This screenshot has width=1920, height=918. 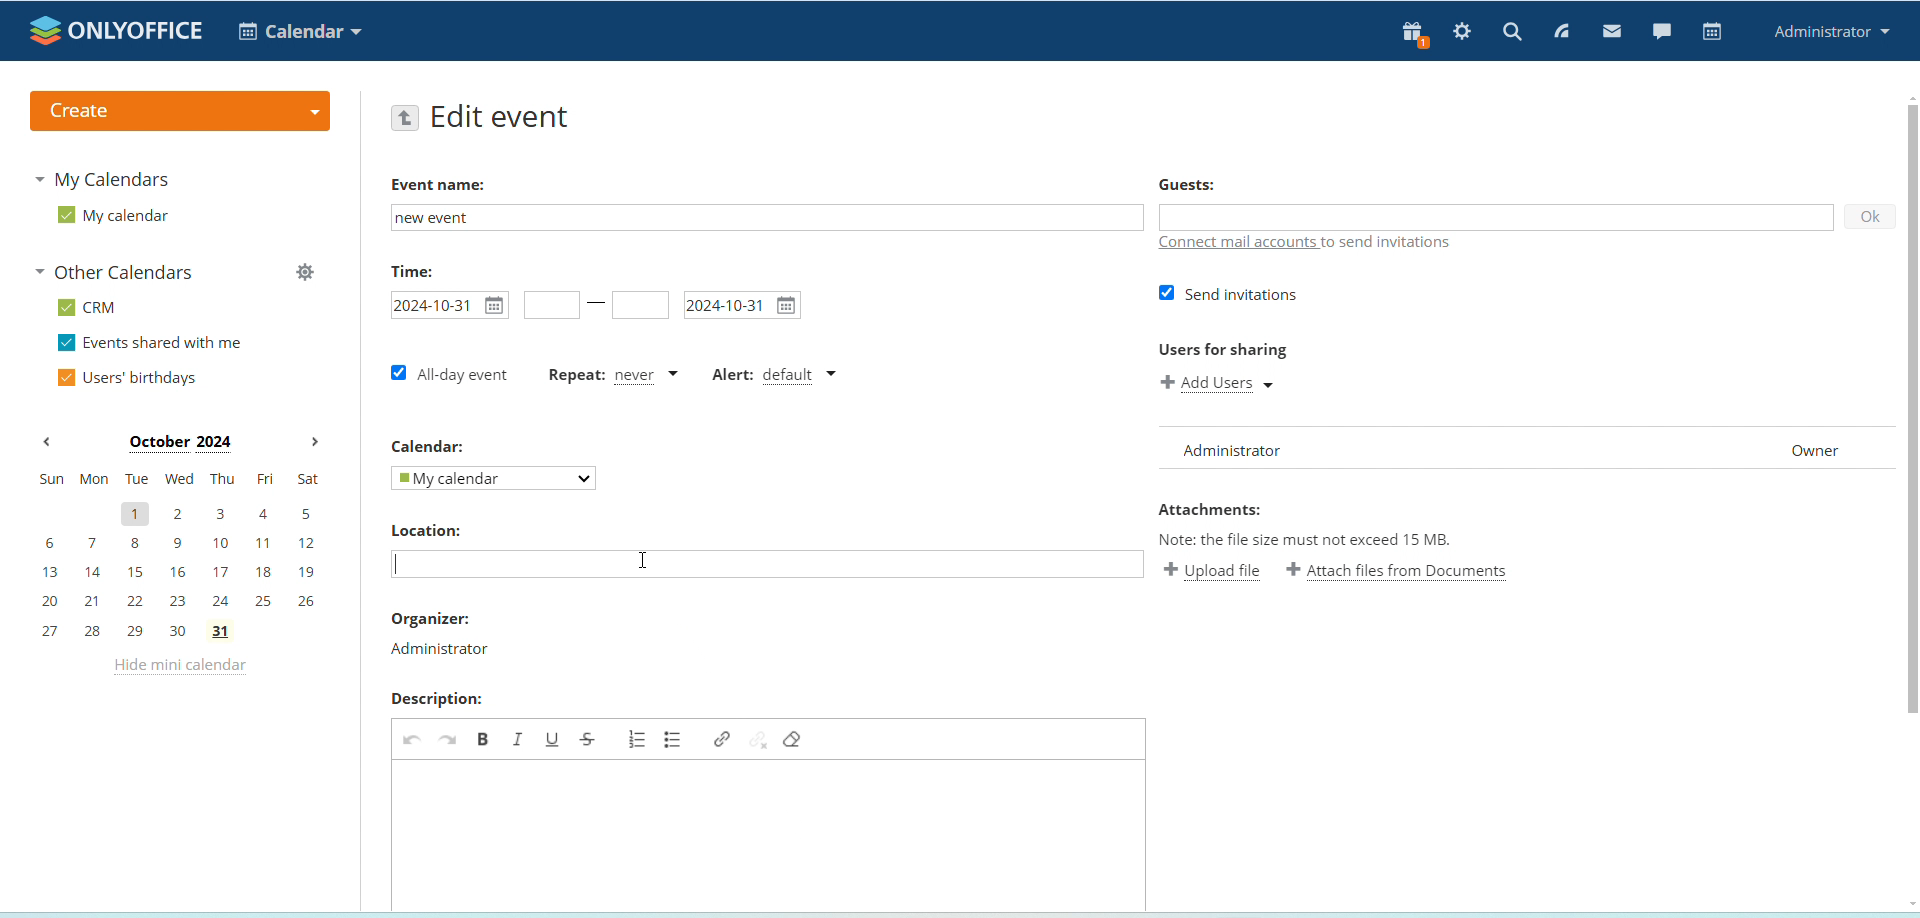 What do you see at coordinates (1833, 33) in the screenshot?
I see `administrator` at bounding box center [1833, 33].